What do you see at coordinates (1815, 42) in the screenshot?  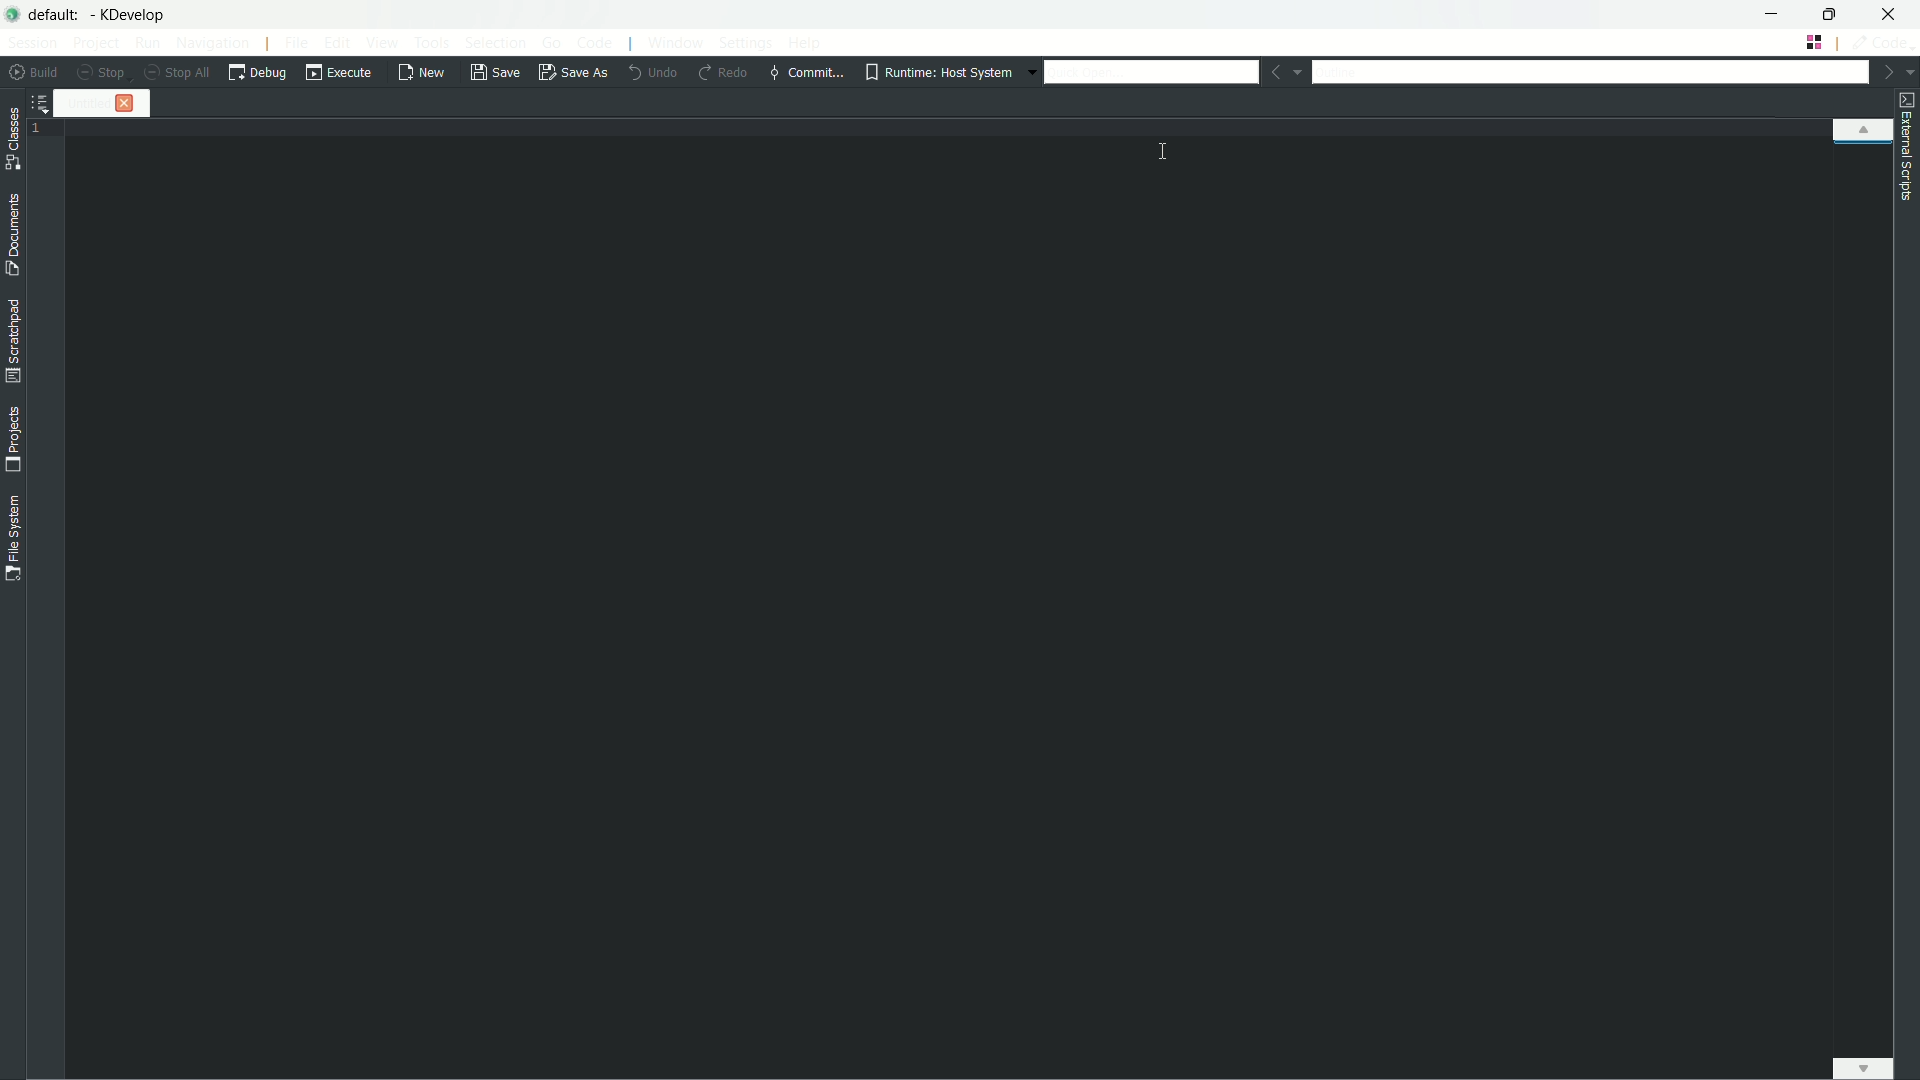 I see `change tab layout` at bounding box center [1815, 42].